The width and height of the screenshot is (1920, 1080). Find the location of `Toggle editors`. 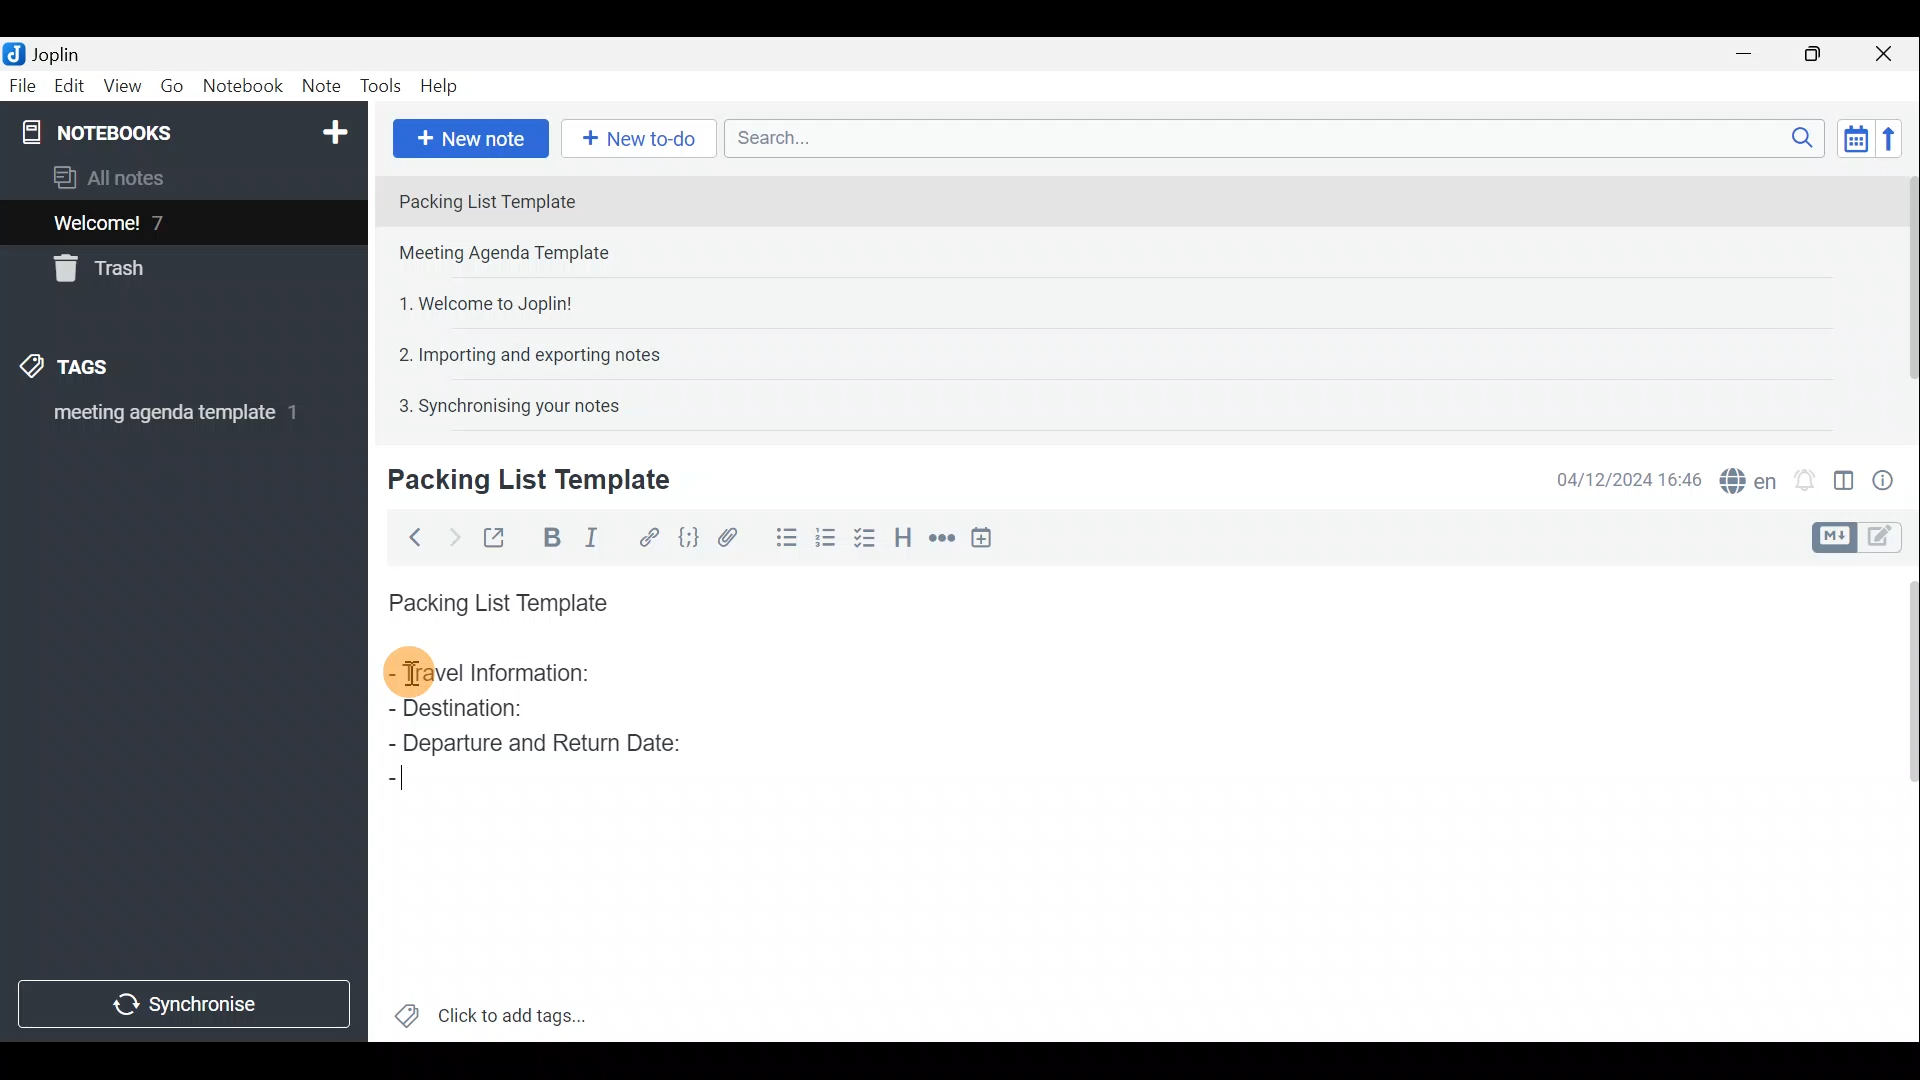

Toggle editors is located at coordinates (1837, 535).